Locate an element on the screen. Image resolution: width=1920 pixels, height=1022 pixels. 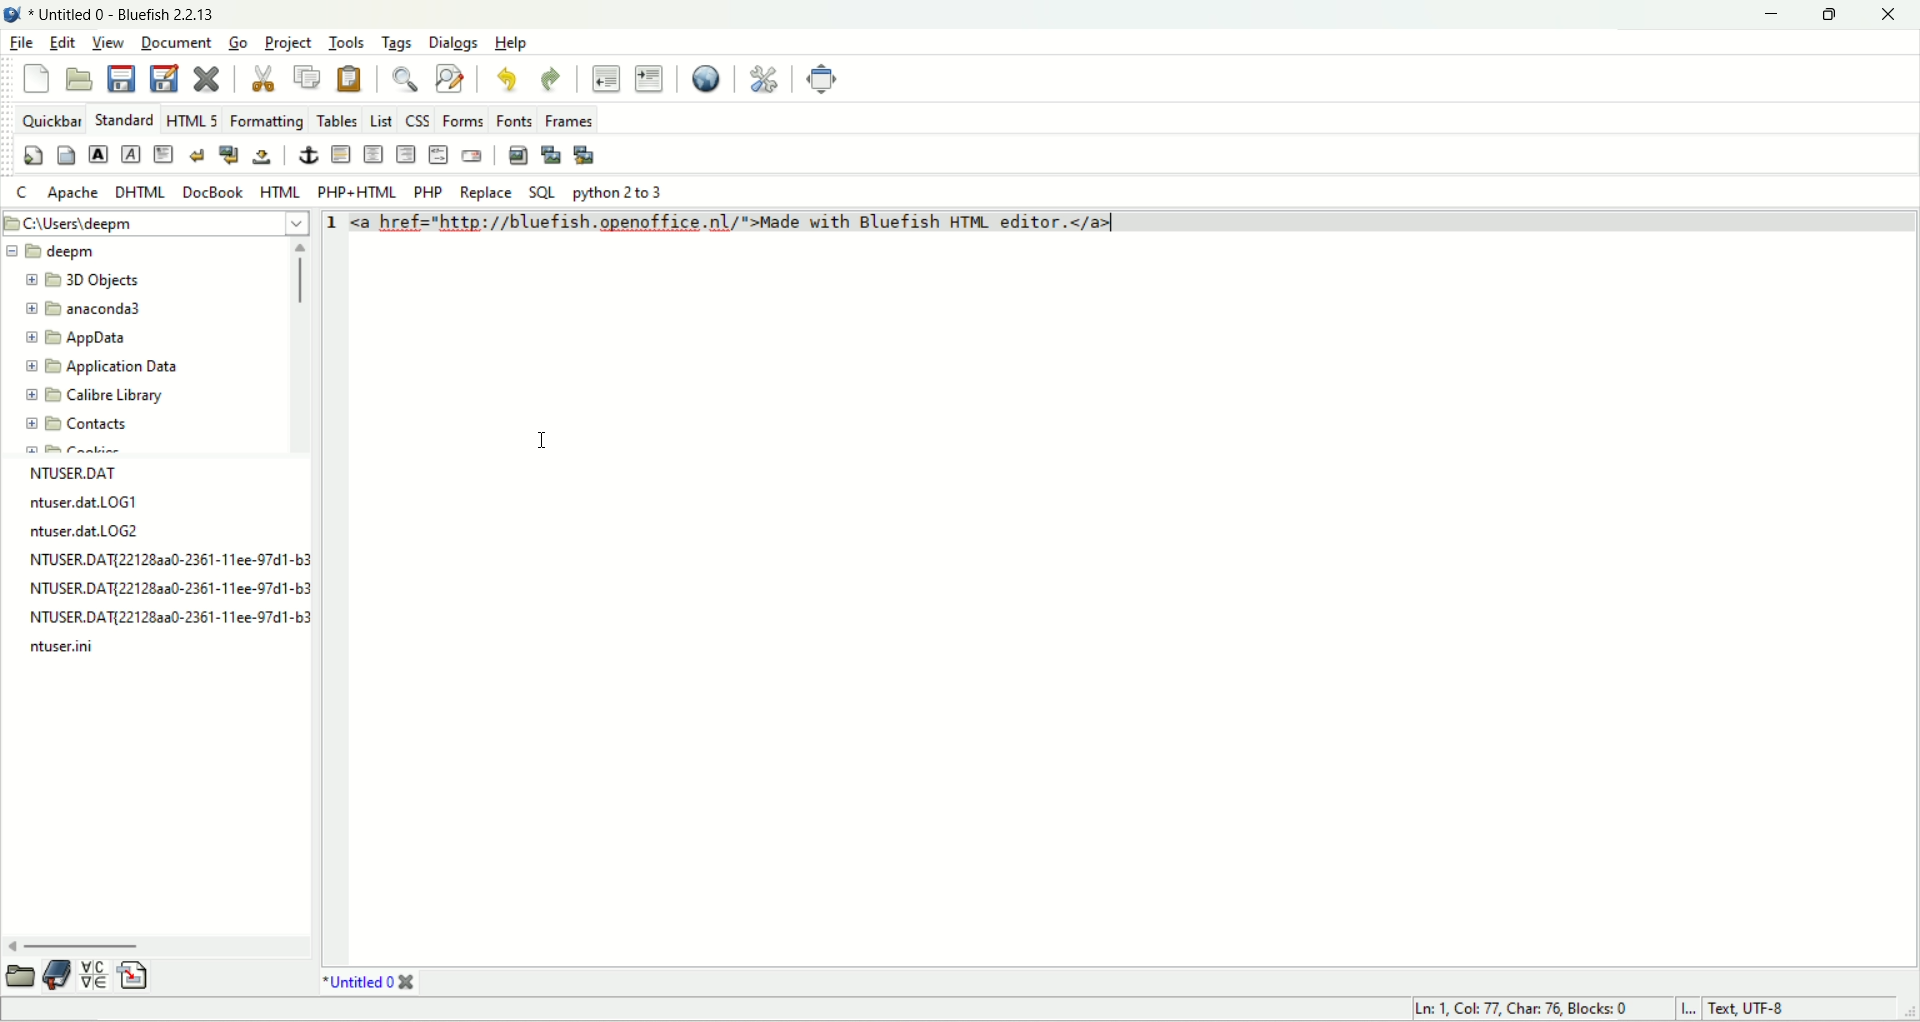
frames is located at coordinates (567, 120).